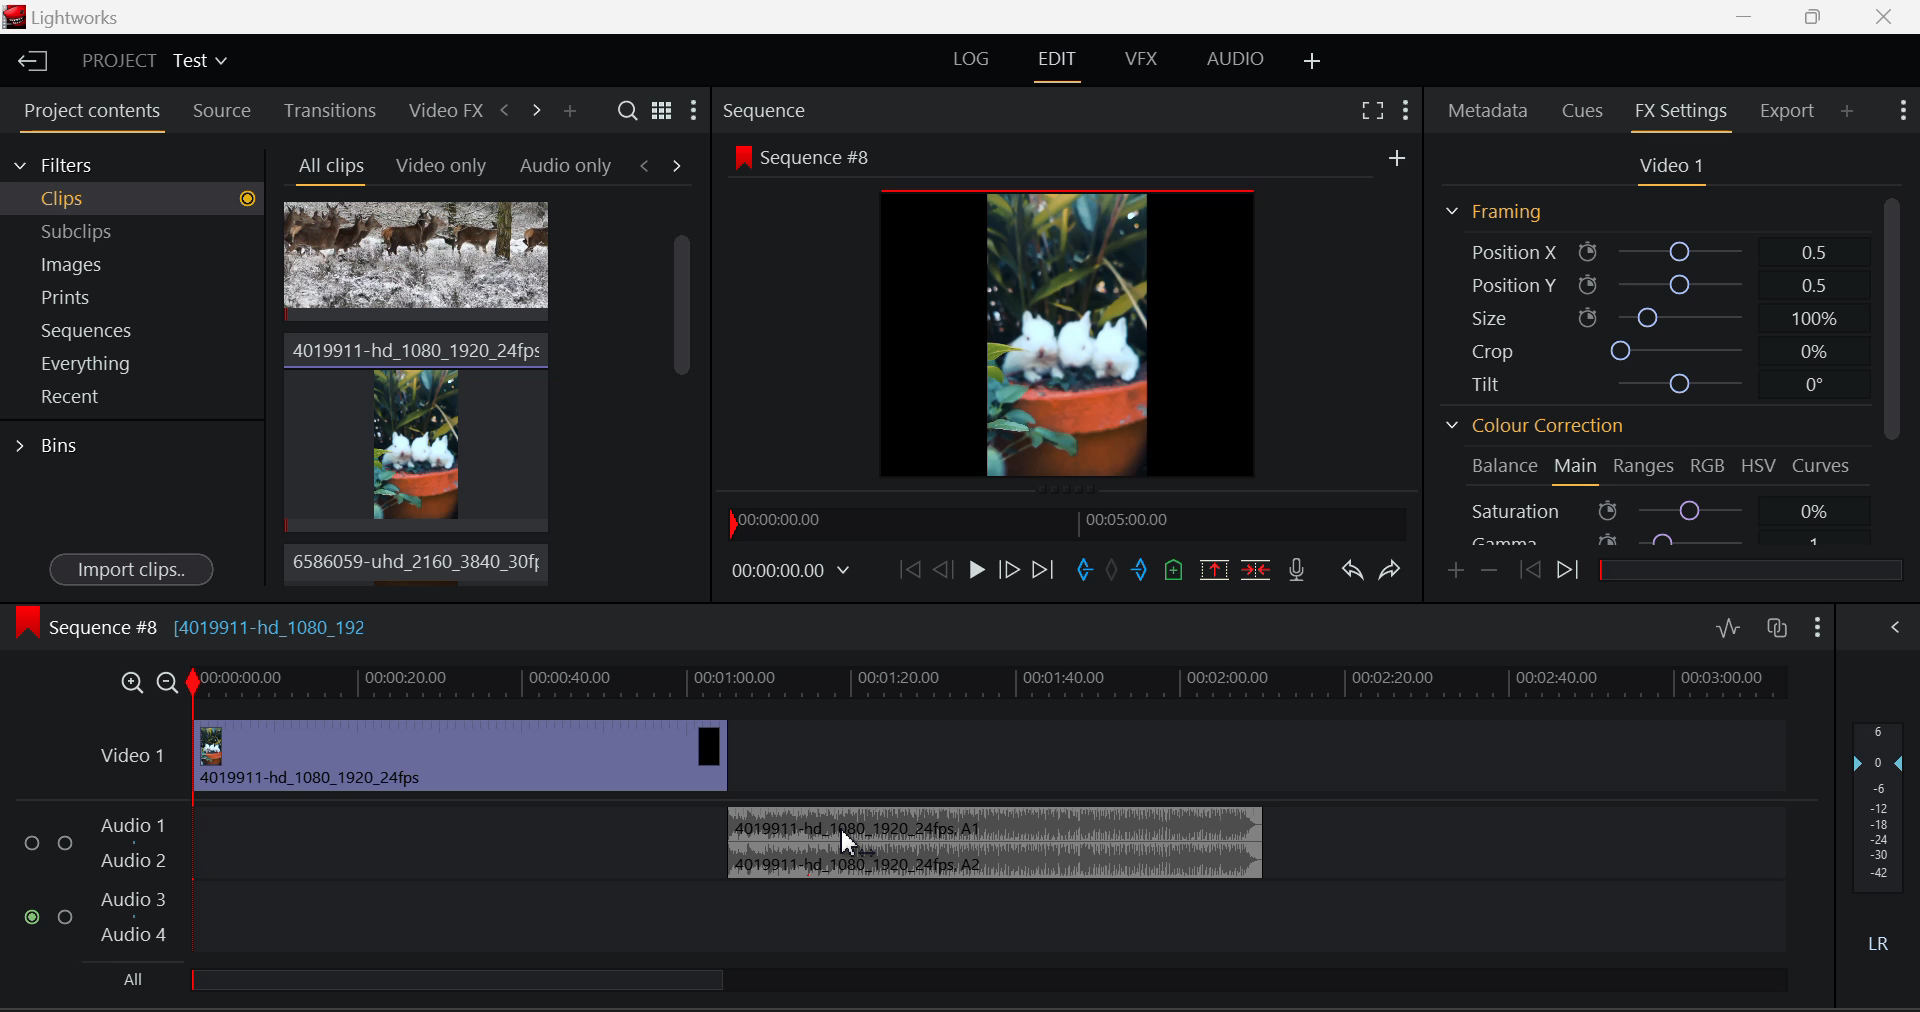 The width and height of the screenshot is (1920, 1012). I want to click on cursor, so click(845, 843).